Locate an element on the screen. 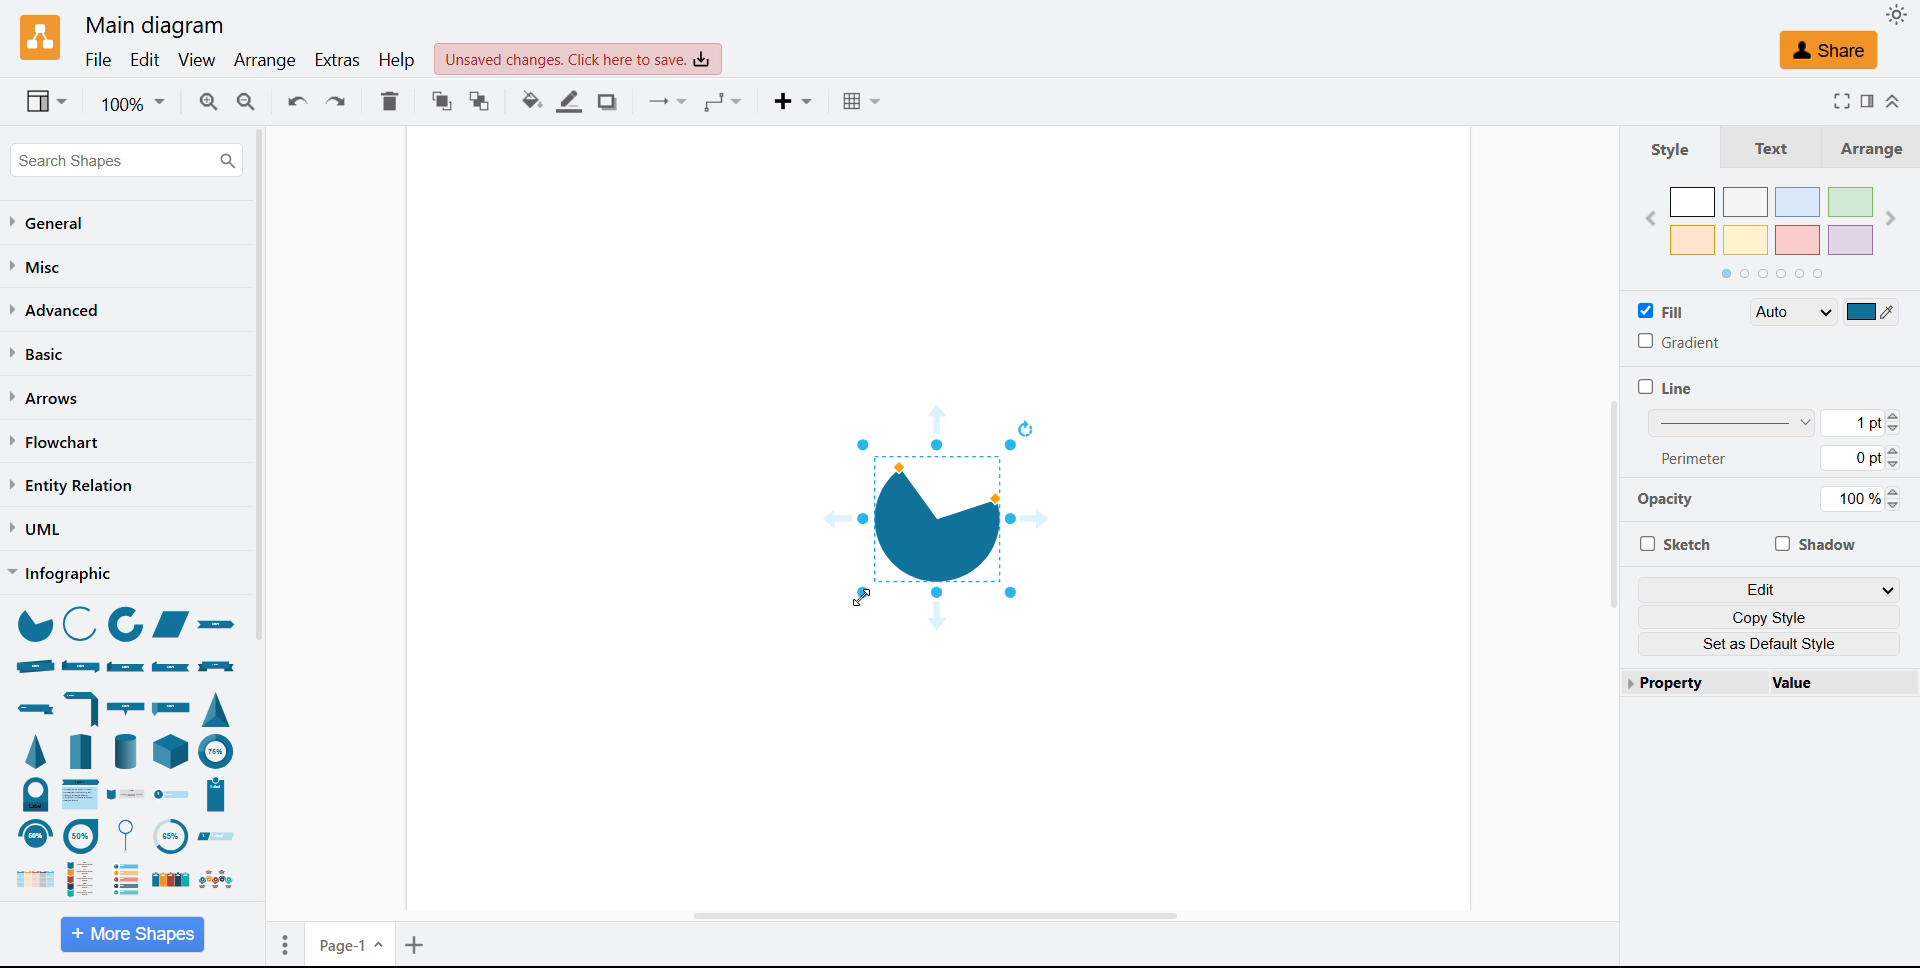 The height and width of the screenshot is (968, 1920). Extras  is located at coordinates (339, 60).